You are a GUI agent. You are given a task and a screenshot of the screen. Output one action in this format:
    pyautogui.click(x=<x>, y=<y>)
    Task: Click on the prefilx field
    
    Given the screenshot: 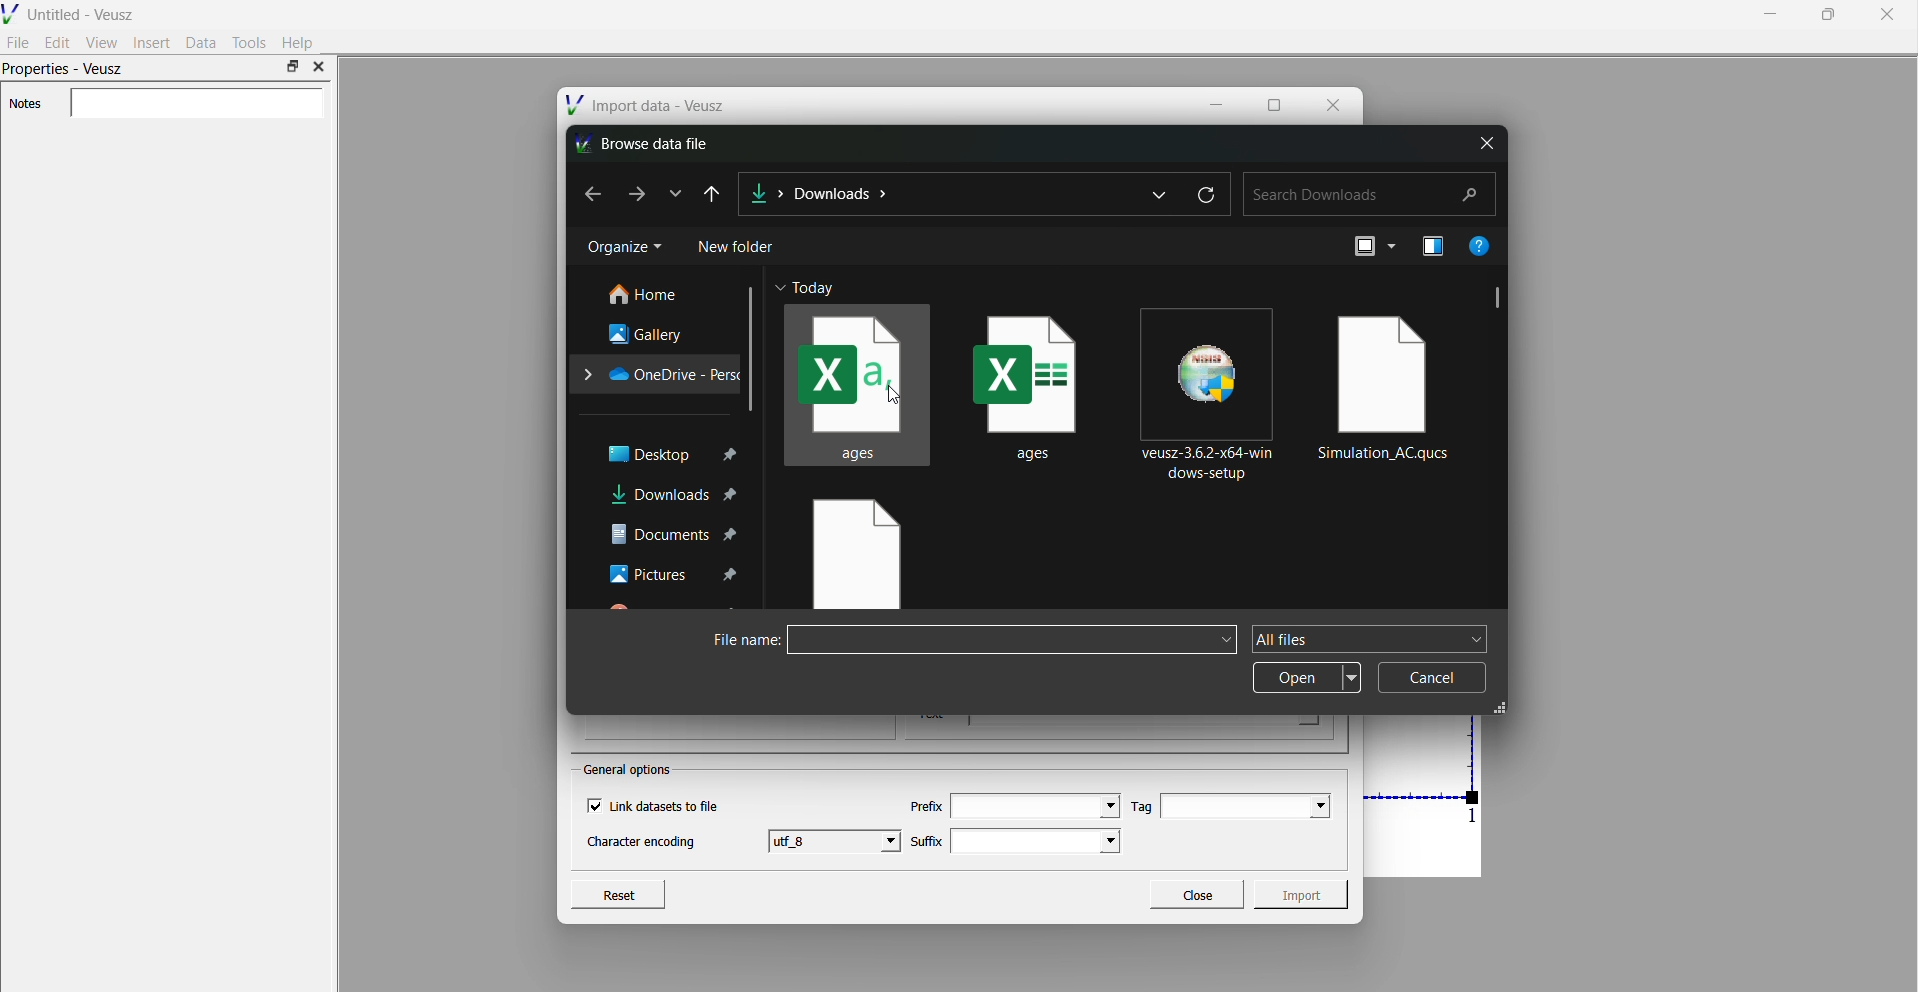 What is the action you would take?
    pyautogui.click(x=1033, y=806)
    